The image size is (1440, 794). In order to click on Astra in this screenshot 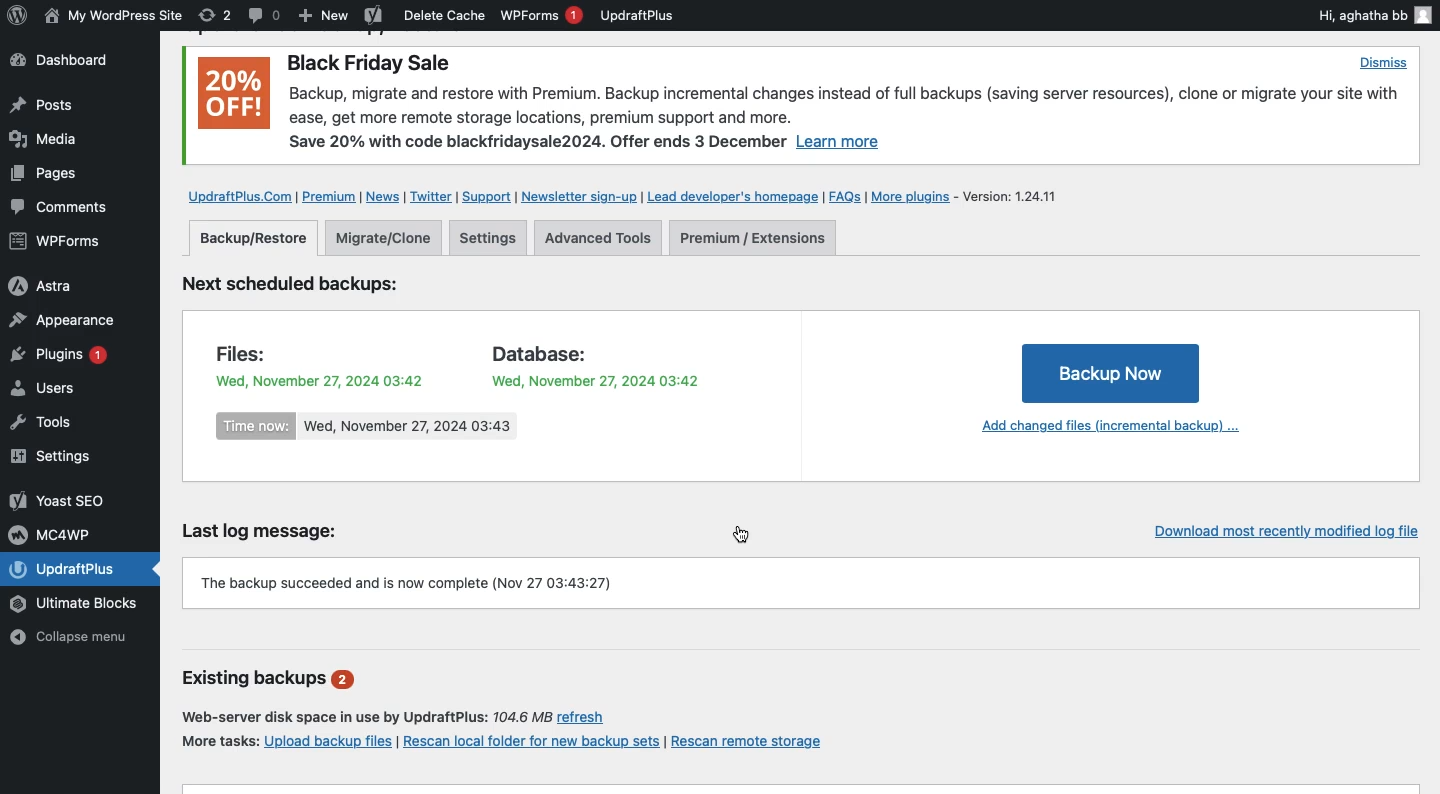, I will do `click(57, 284)`.